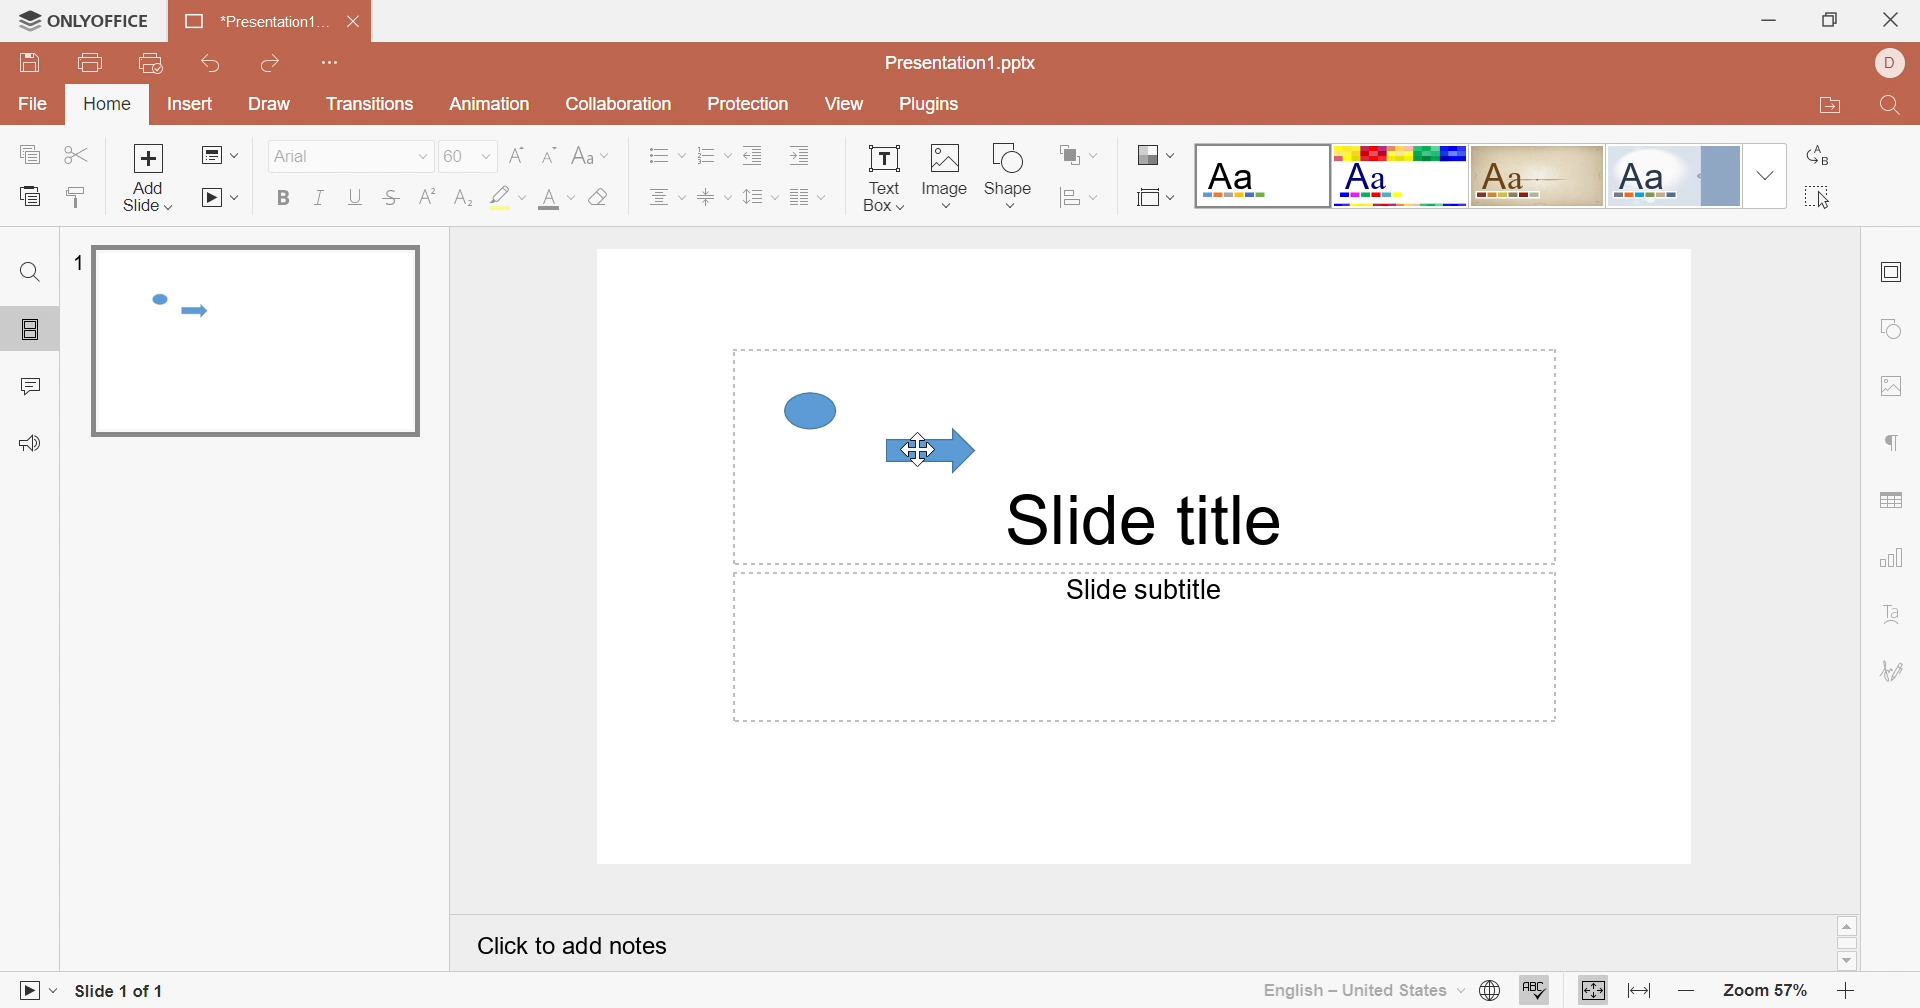 Image resolution: width=1920 pixels, height=1008 pixels. Describe the element at coordinates (1538, 993) in the screenshot. I see `Spell Checking` at that location.